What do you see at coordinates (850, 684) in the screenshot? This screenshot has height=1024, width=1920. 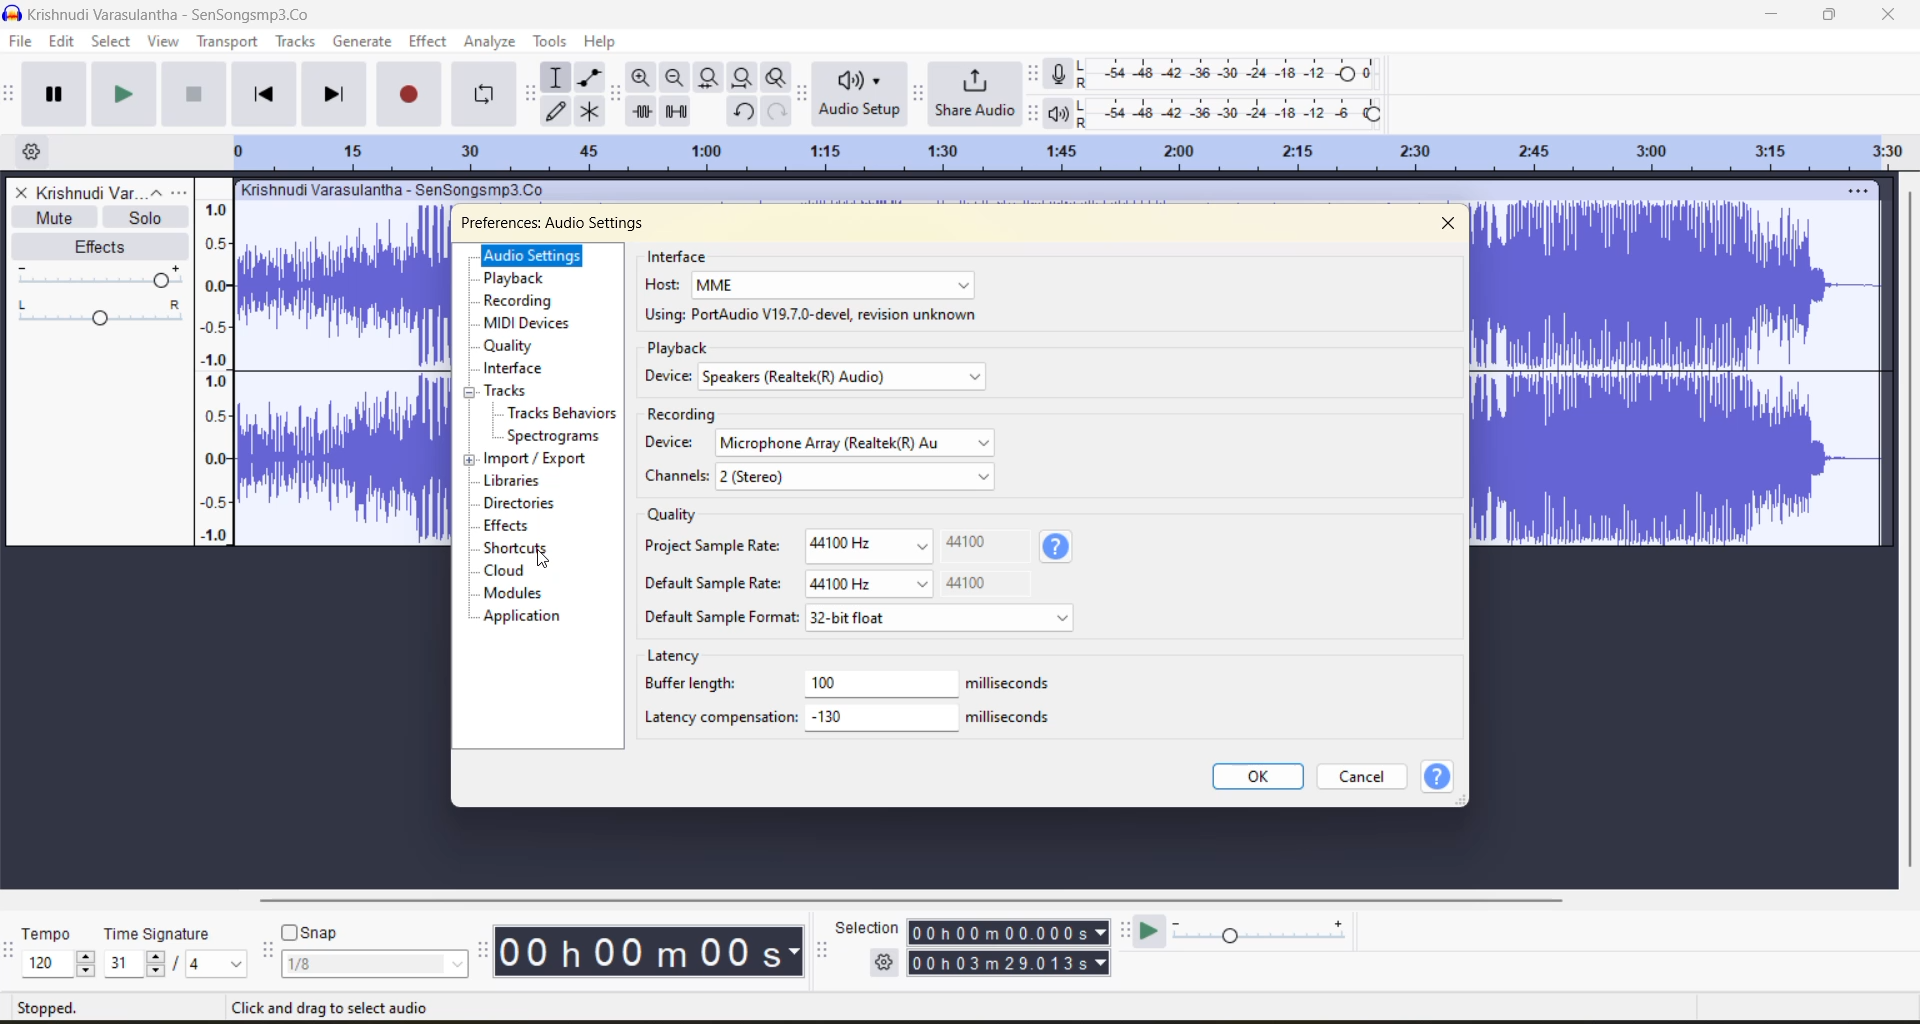 I see `buffer length` at bounding box center [850, 684].